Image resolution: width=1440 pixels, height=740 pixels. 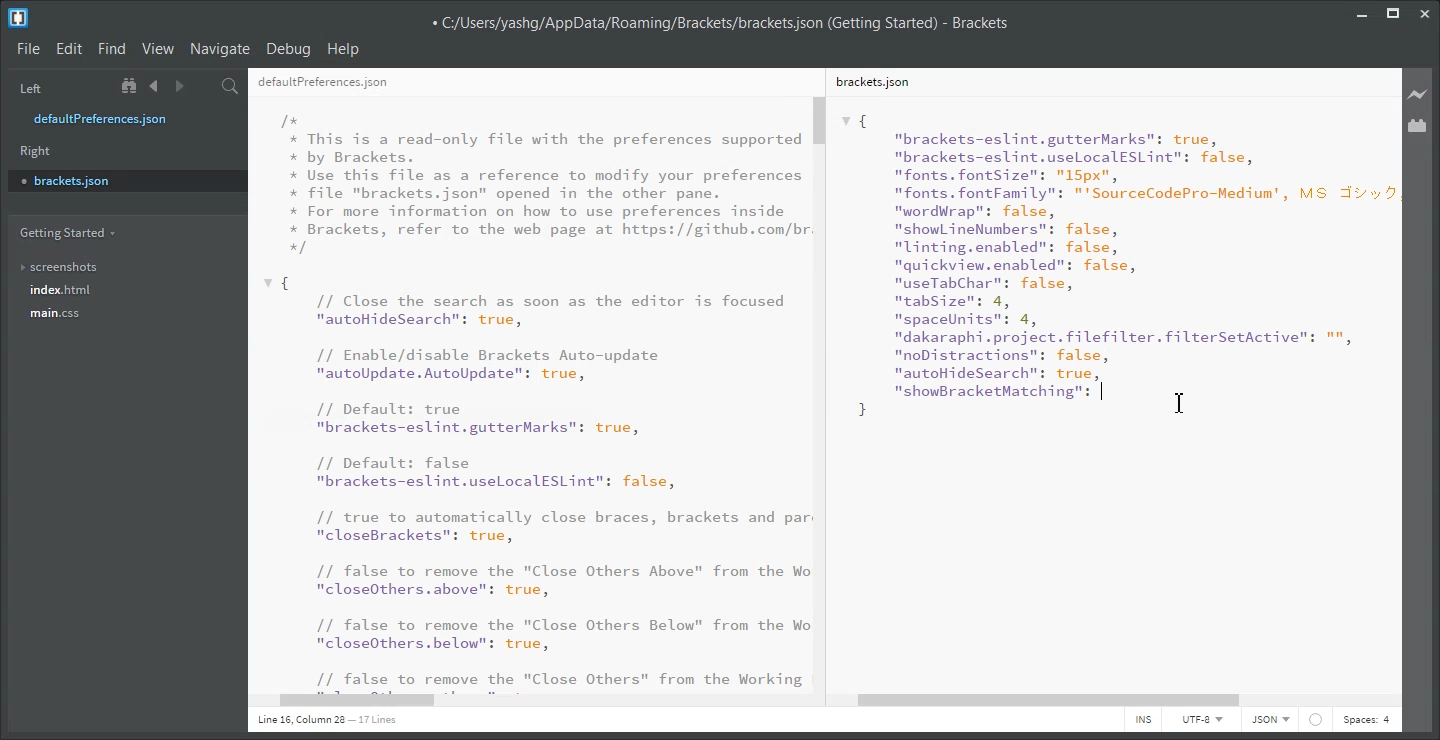 What do you see at coordinates (179, 86) in the screenshot?
I see `Navigate Forward` at bounding box center [179, 86].